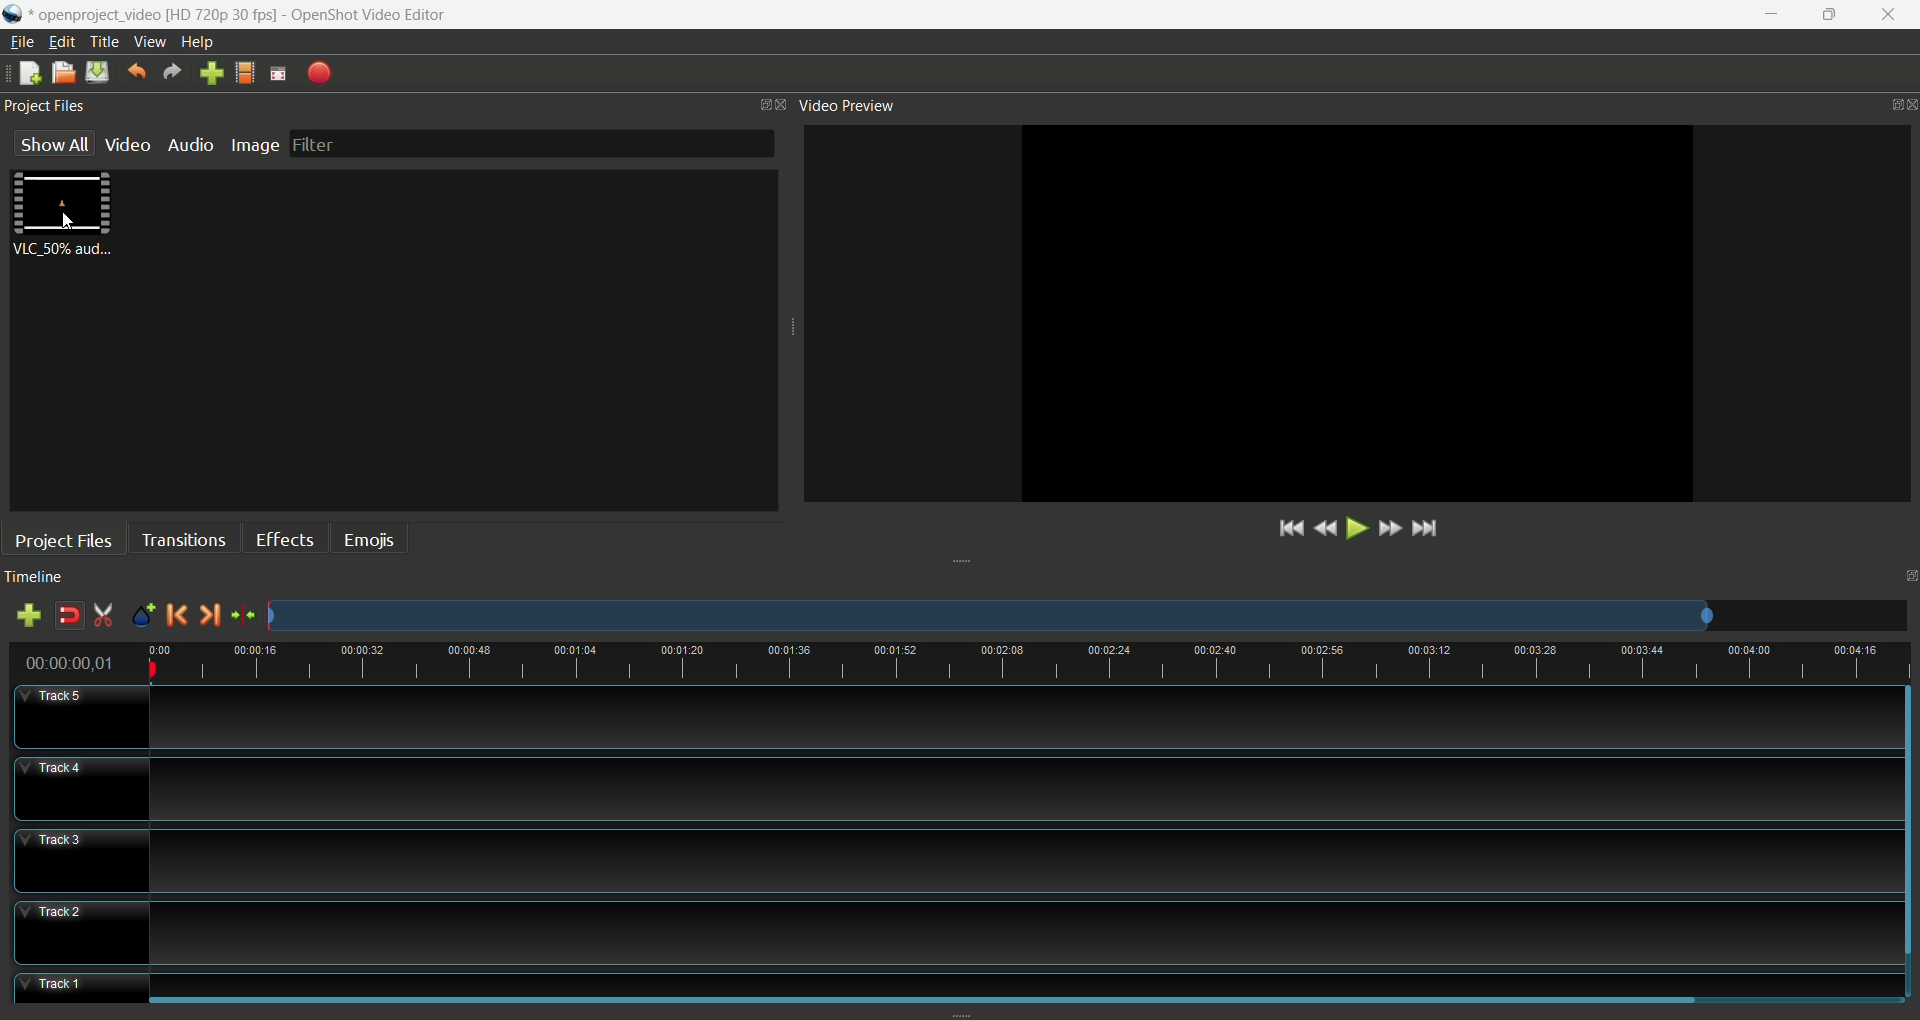 This screenshot has width=1920, height=1020. Describe the element at coordinates (1828, 17) in the screenshot. I see `maximize` at that location.